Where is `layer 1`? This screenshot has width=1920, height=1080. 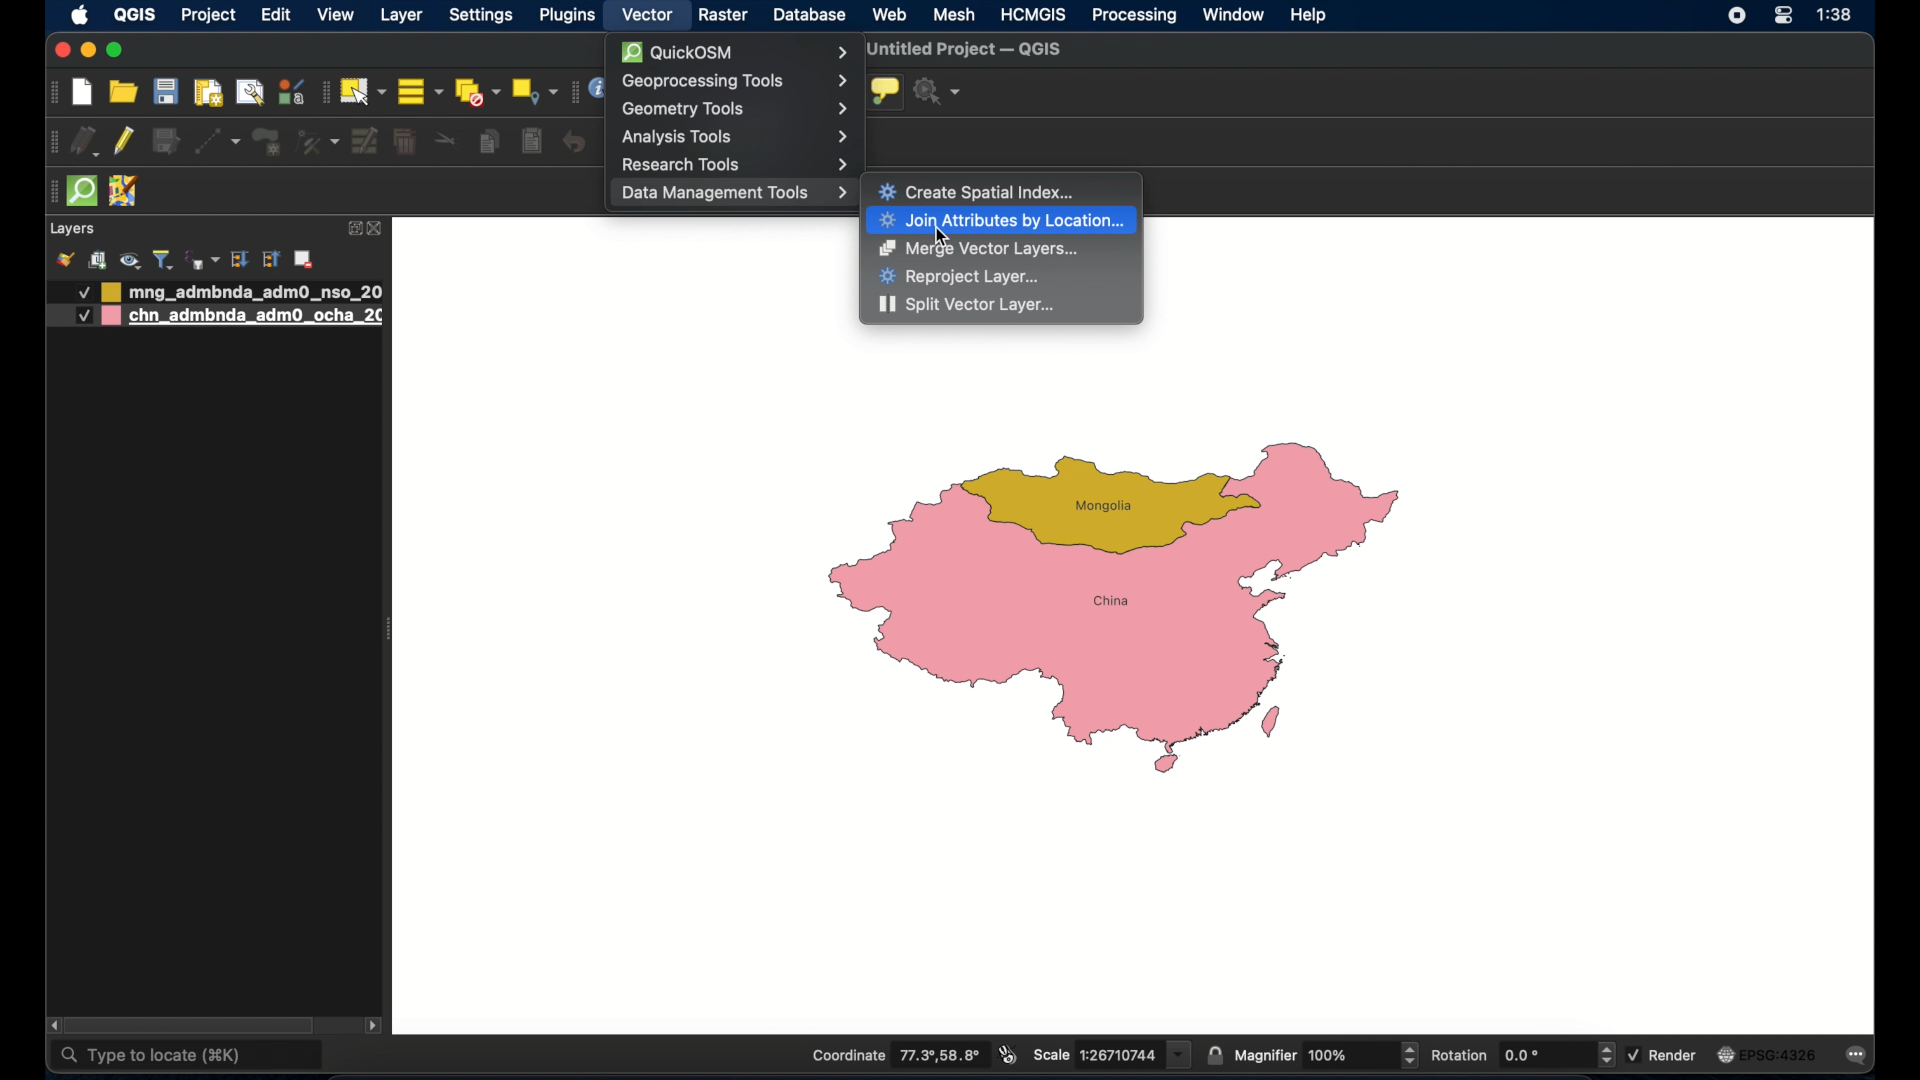
layer 1 is located at coordinates (245, 291).